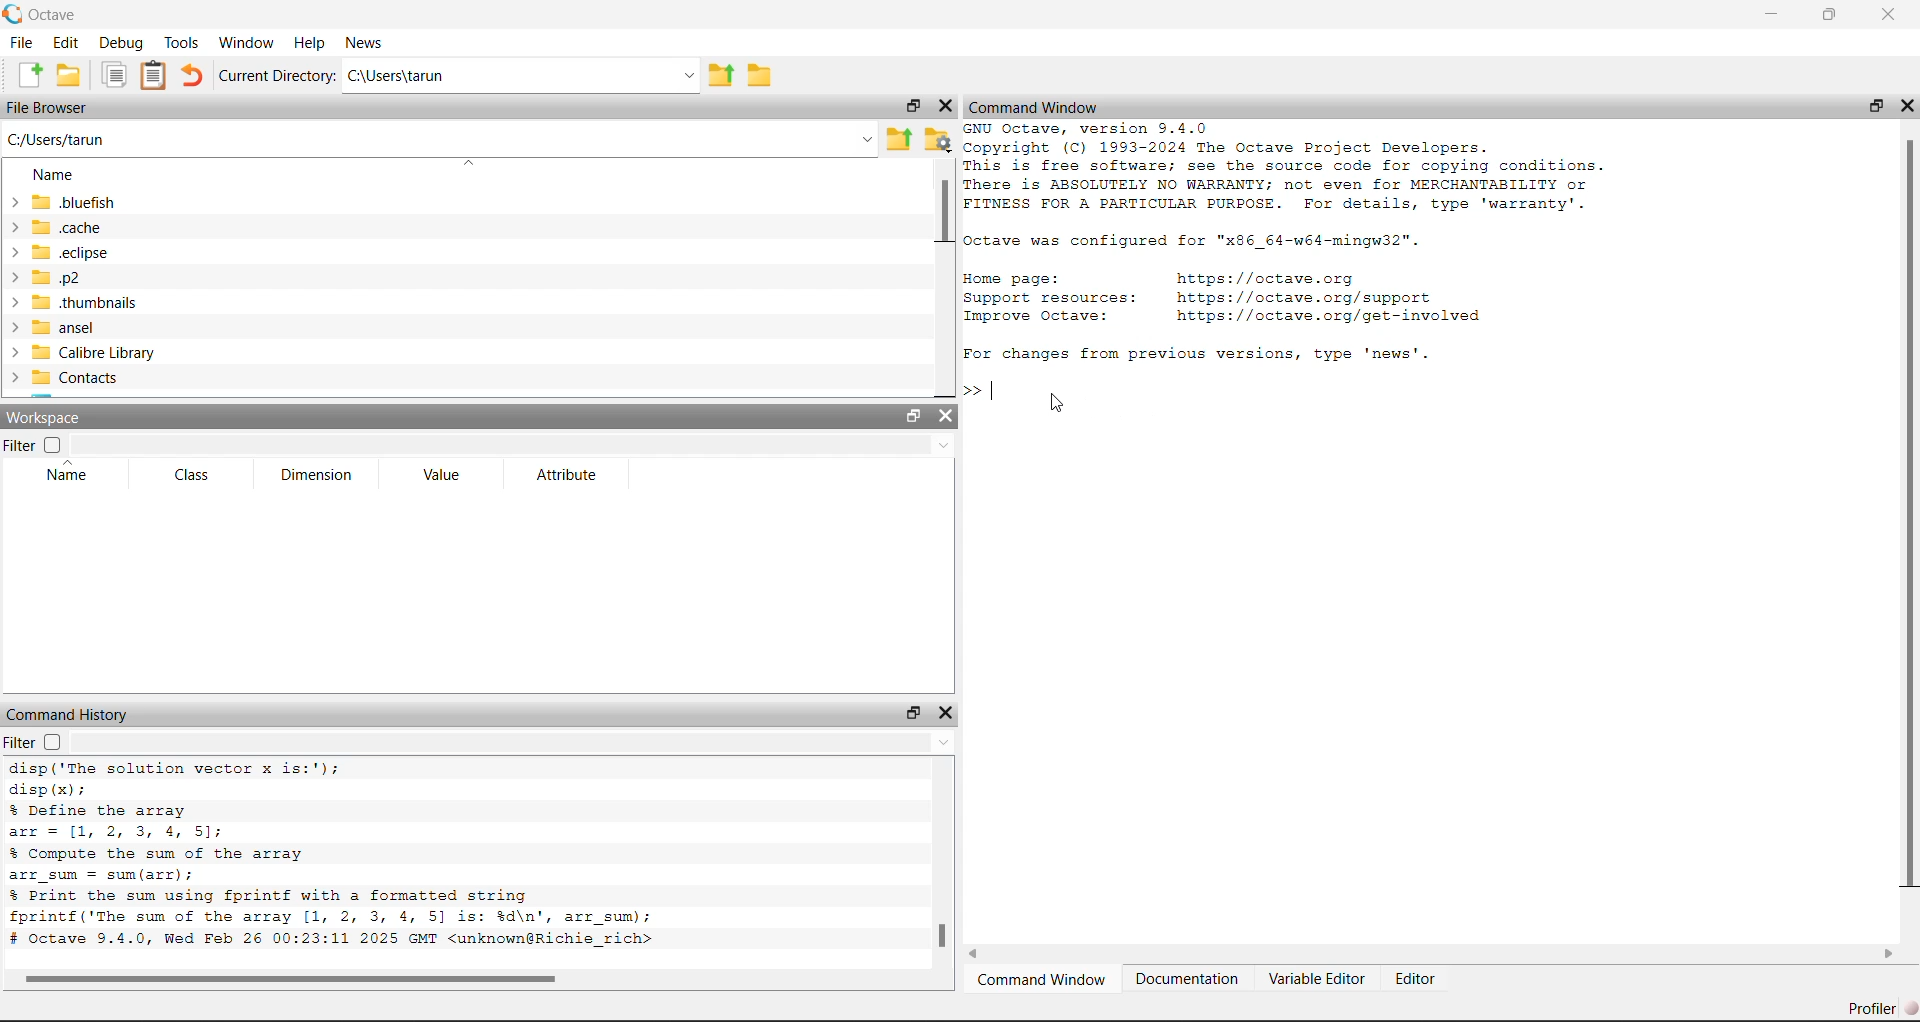  I want to click on Class, so click(198, 476).